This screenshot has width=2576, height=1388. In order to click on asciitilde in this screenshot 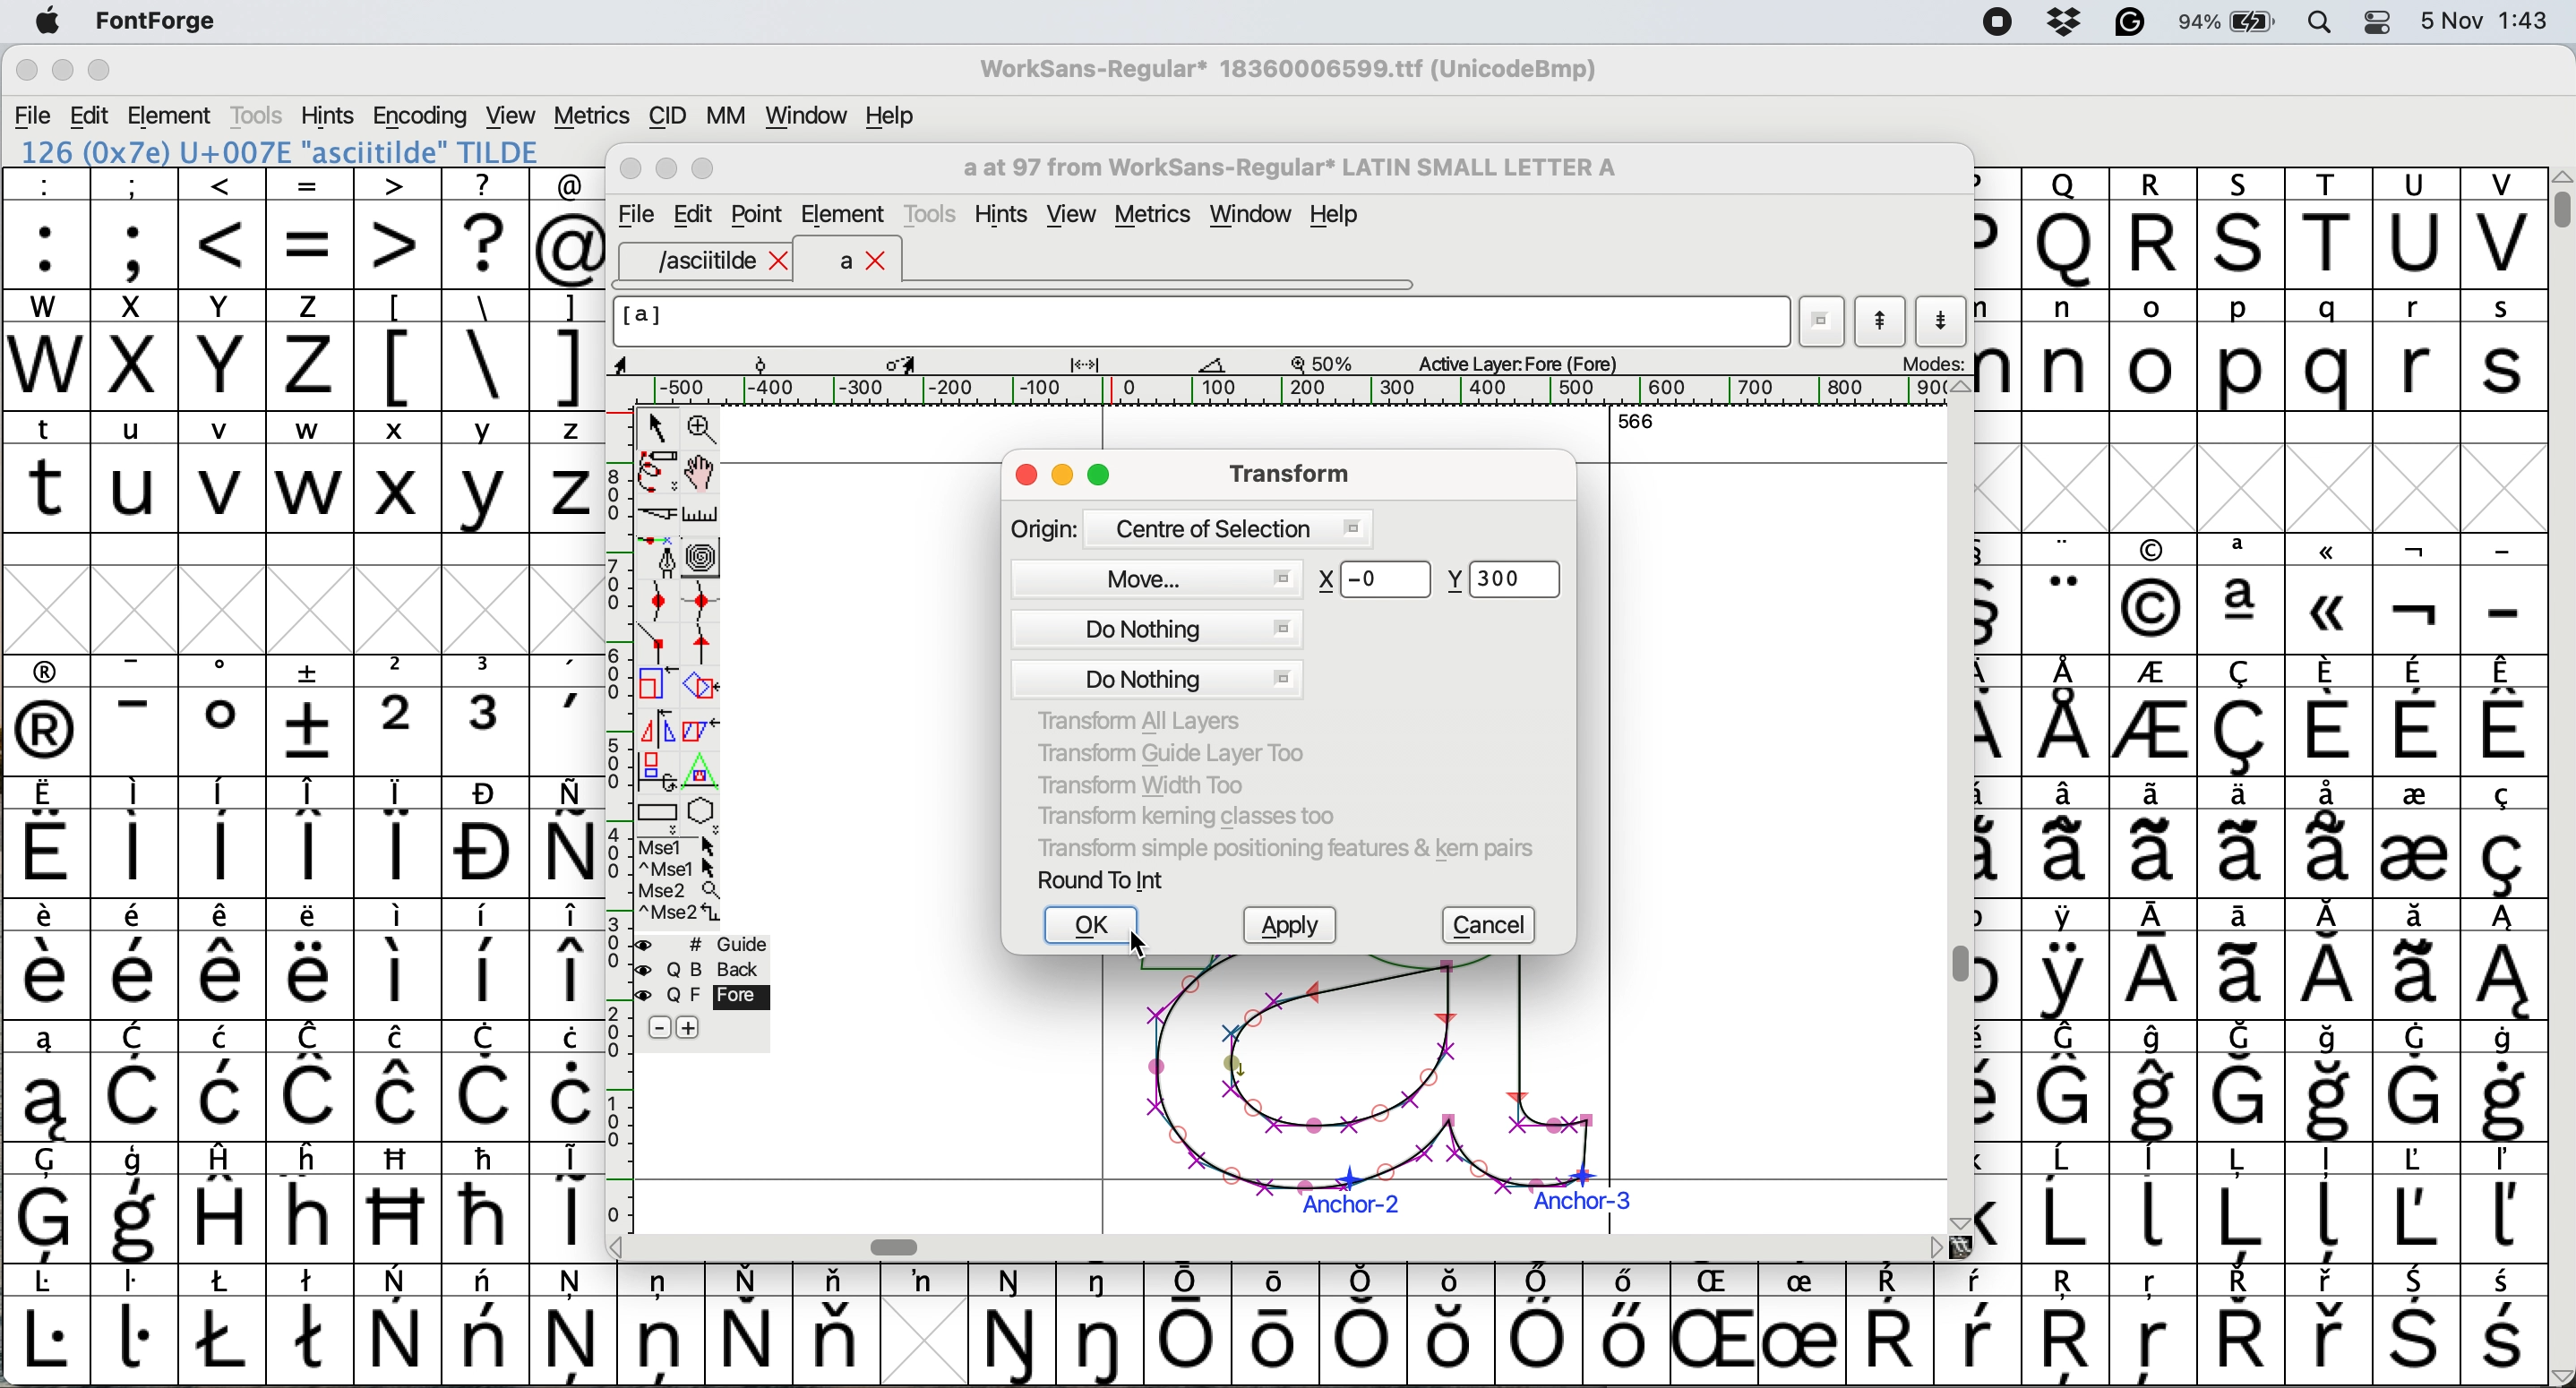, I will do `click(719, 261)`.